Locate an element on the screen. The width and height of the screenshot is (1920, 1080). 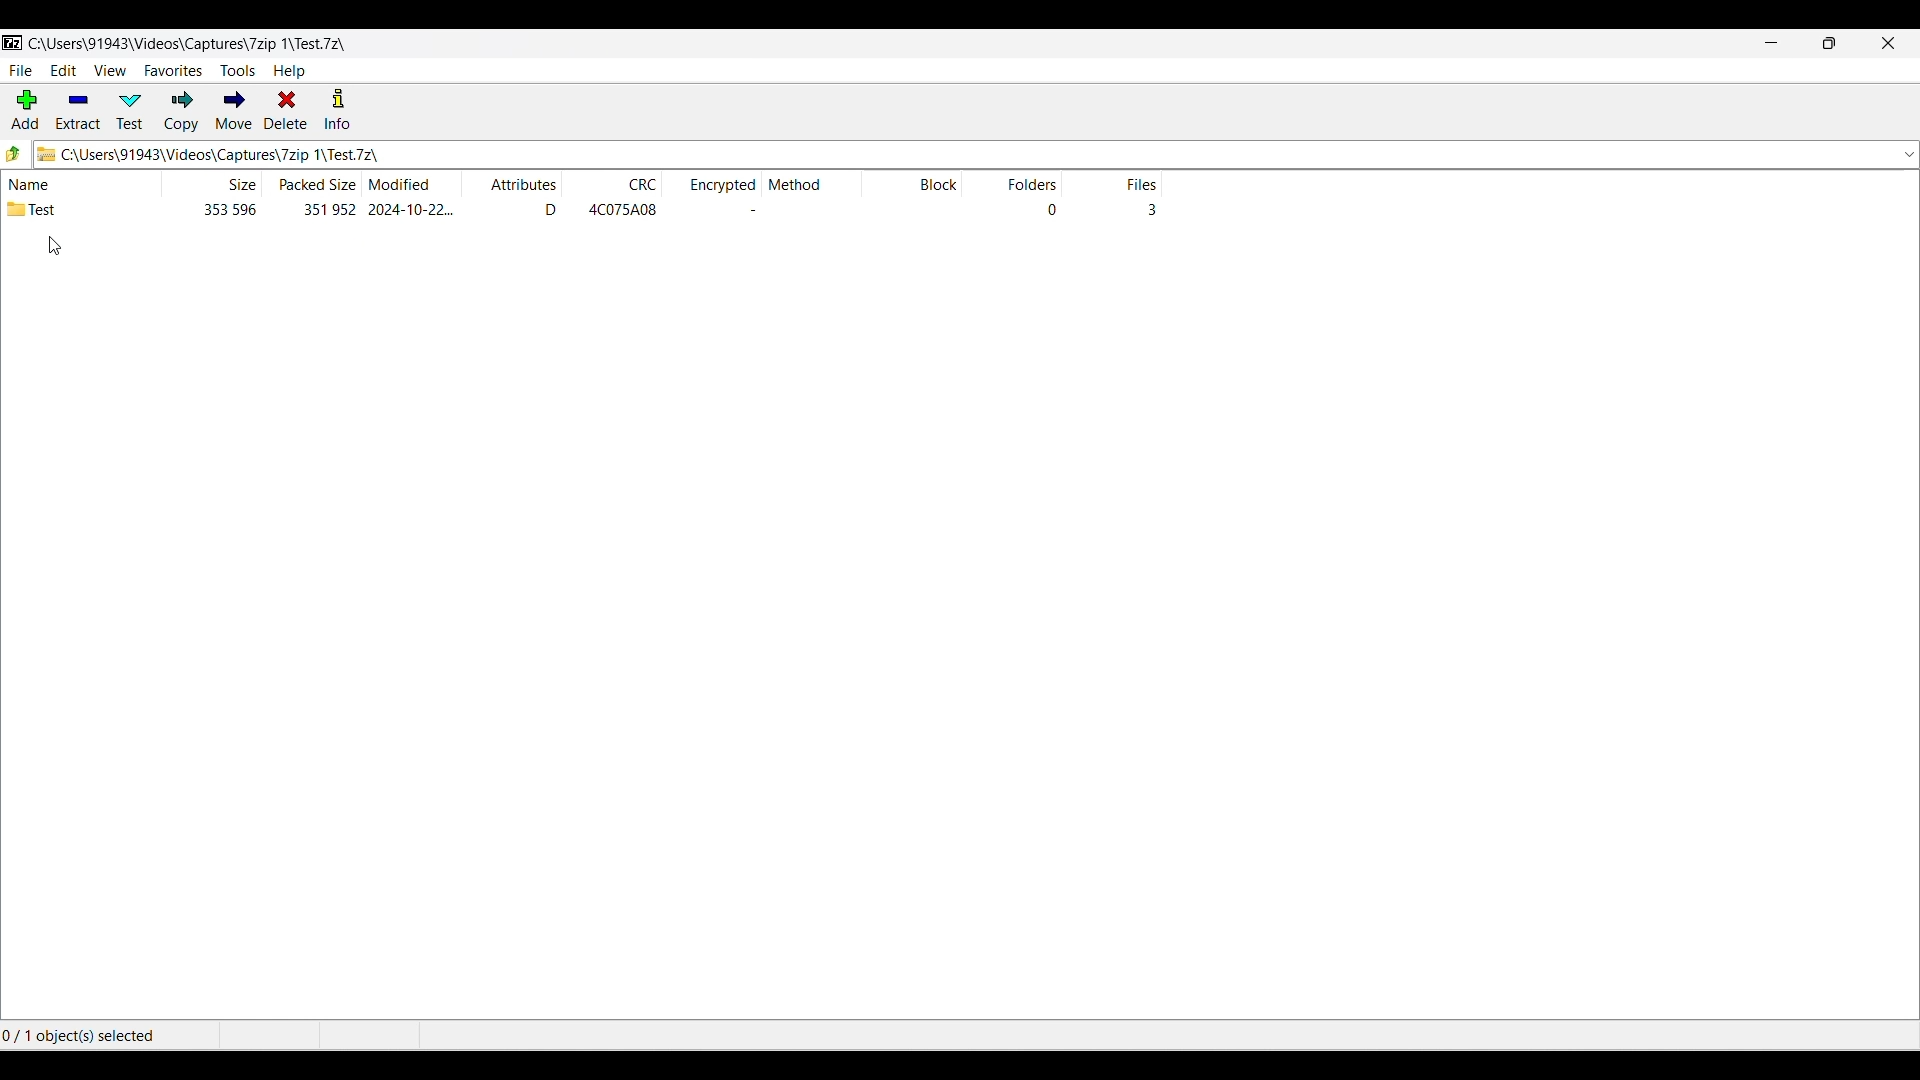
Block column is located at coordinates (934, 182).